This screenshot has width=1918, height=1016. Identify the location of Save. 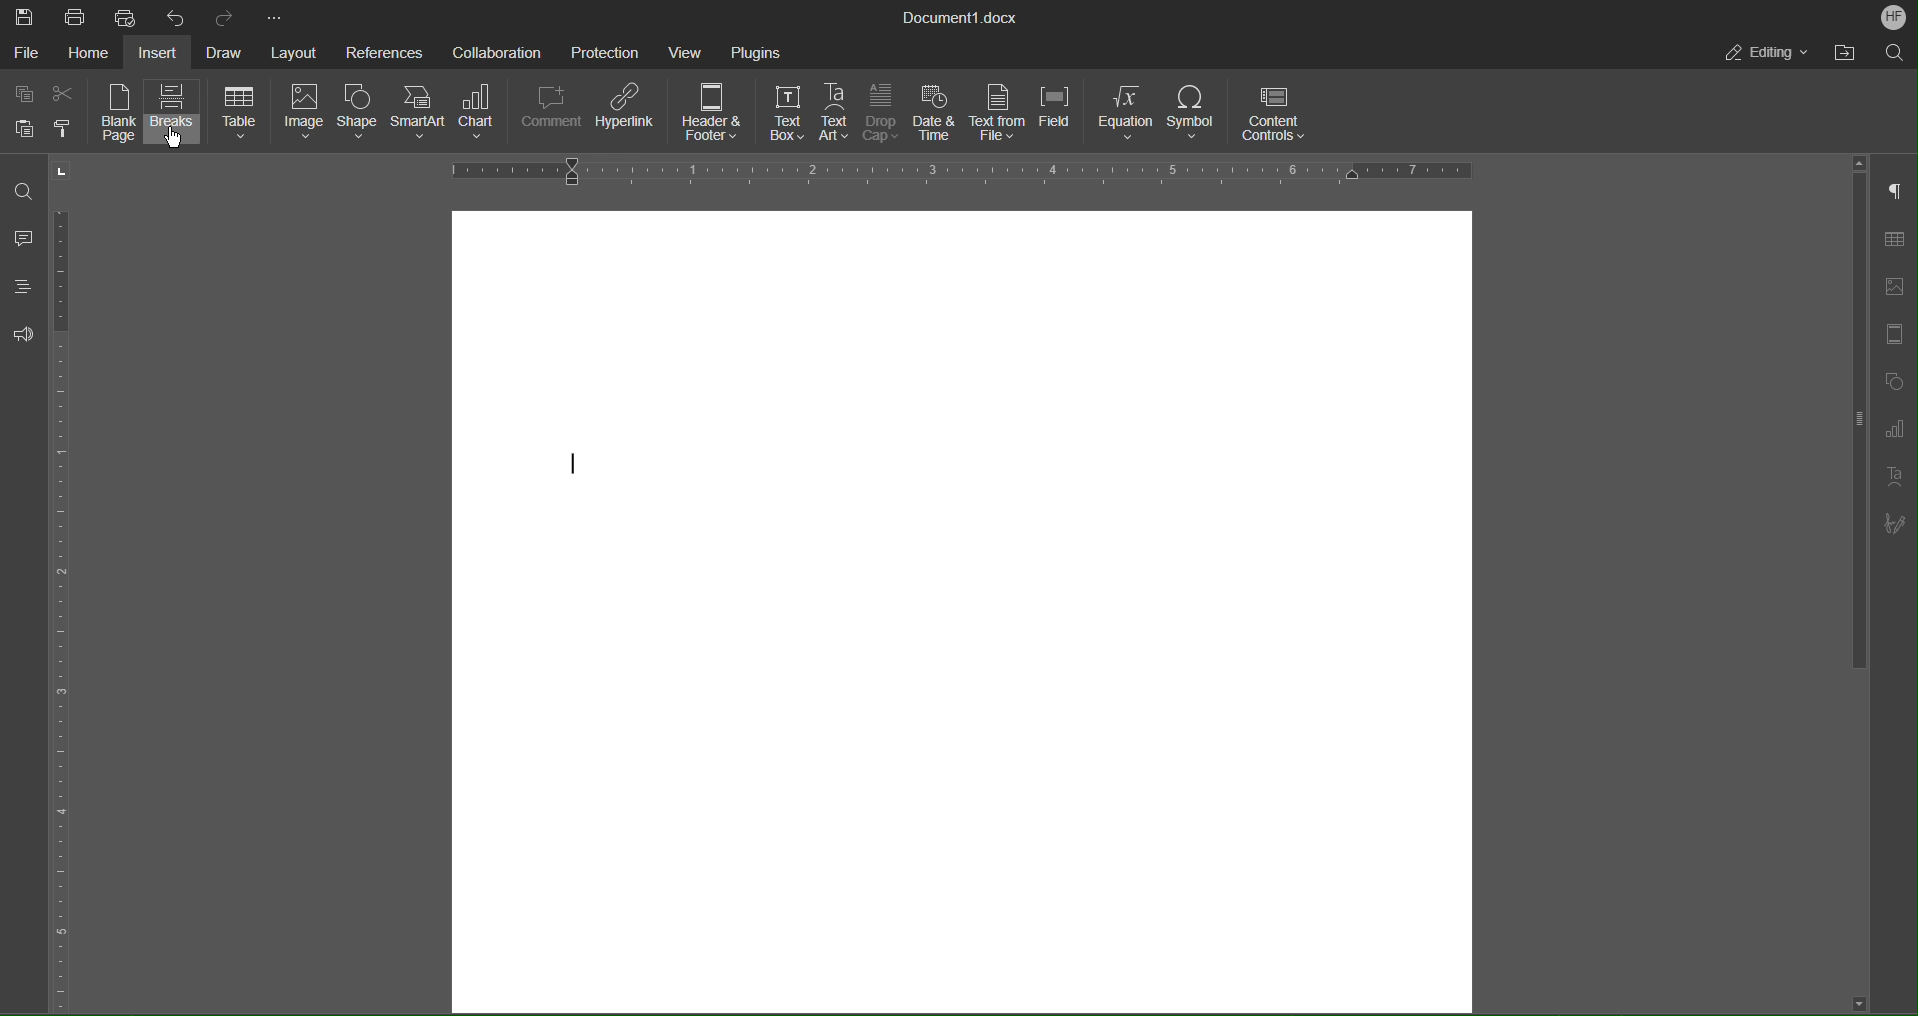
(23, 15).